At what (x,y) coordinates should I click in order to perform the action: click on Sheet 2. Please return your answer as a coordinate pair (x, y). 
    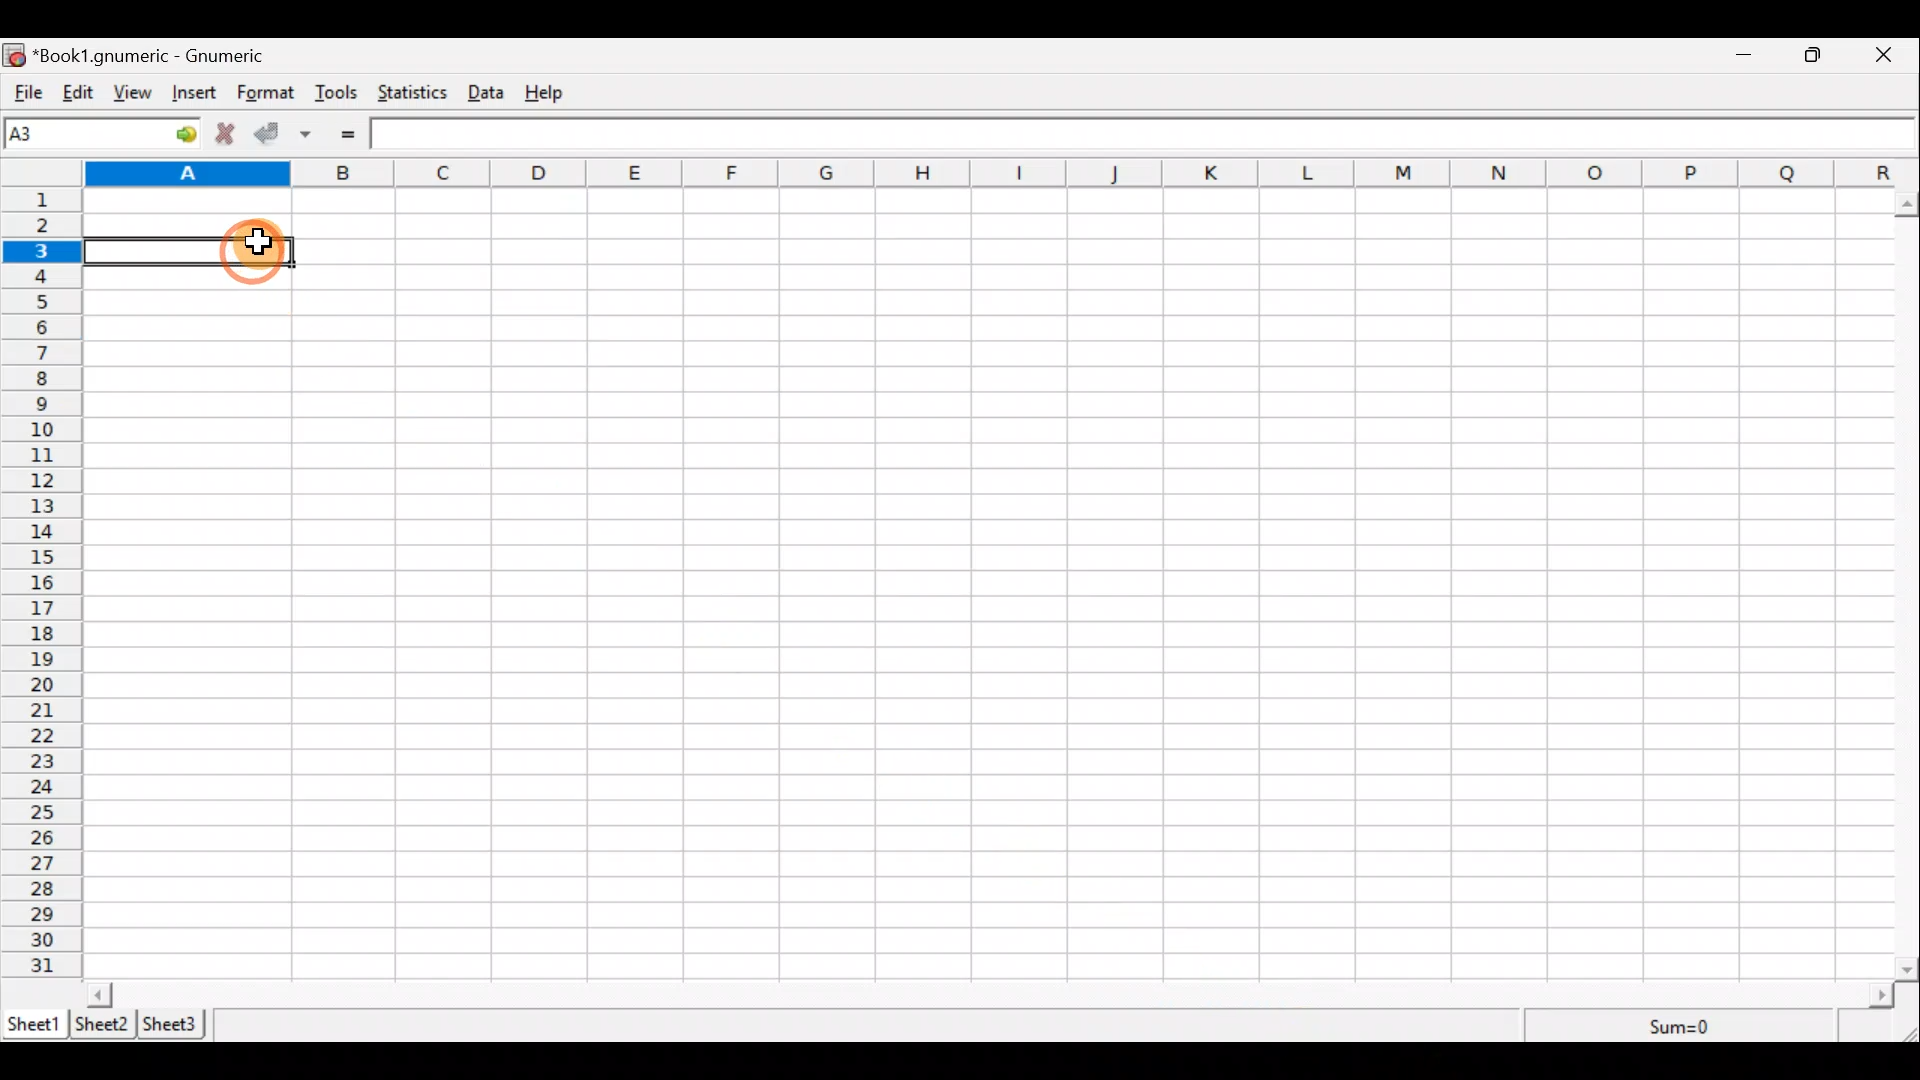
    Looking at the image, I should click on (103, 1023).